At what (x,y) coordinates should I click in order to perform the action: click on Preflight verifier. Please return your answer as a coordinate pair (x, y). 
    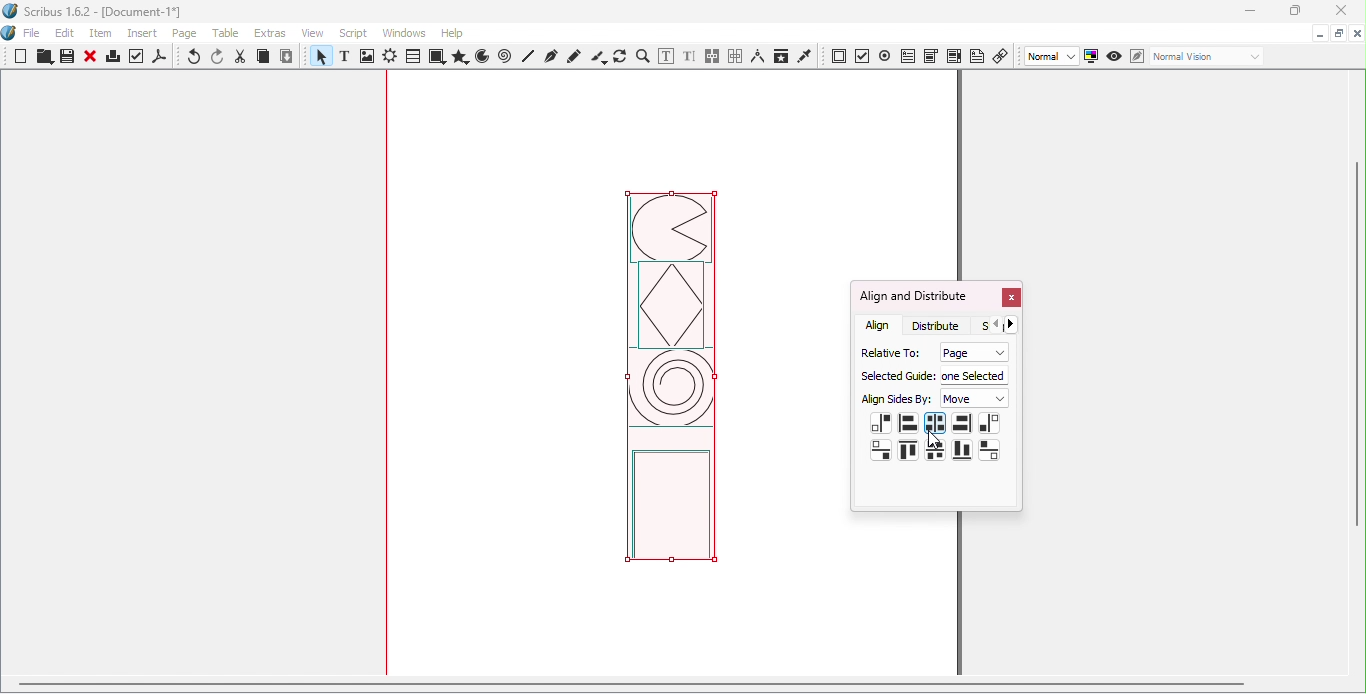
    Looking at the image, I should click on (137, 59).